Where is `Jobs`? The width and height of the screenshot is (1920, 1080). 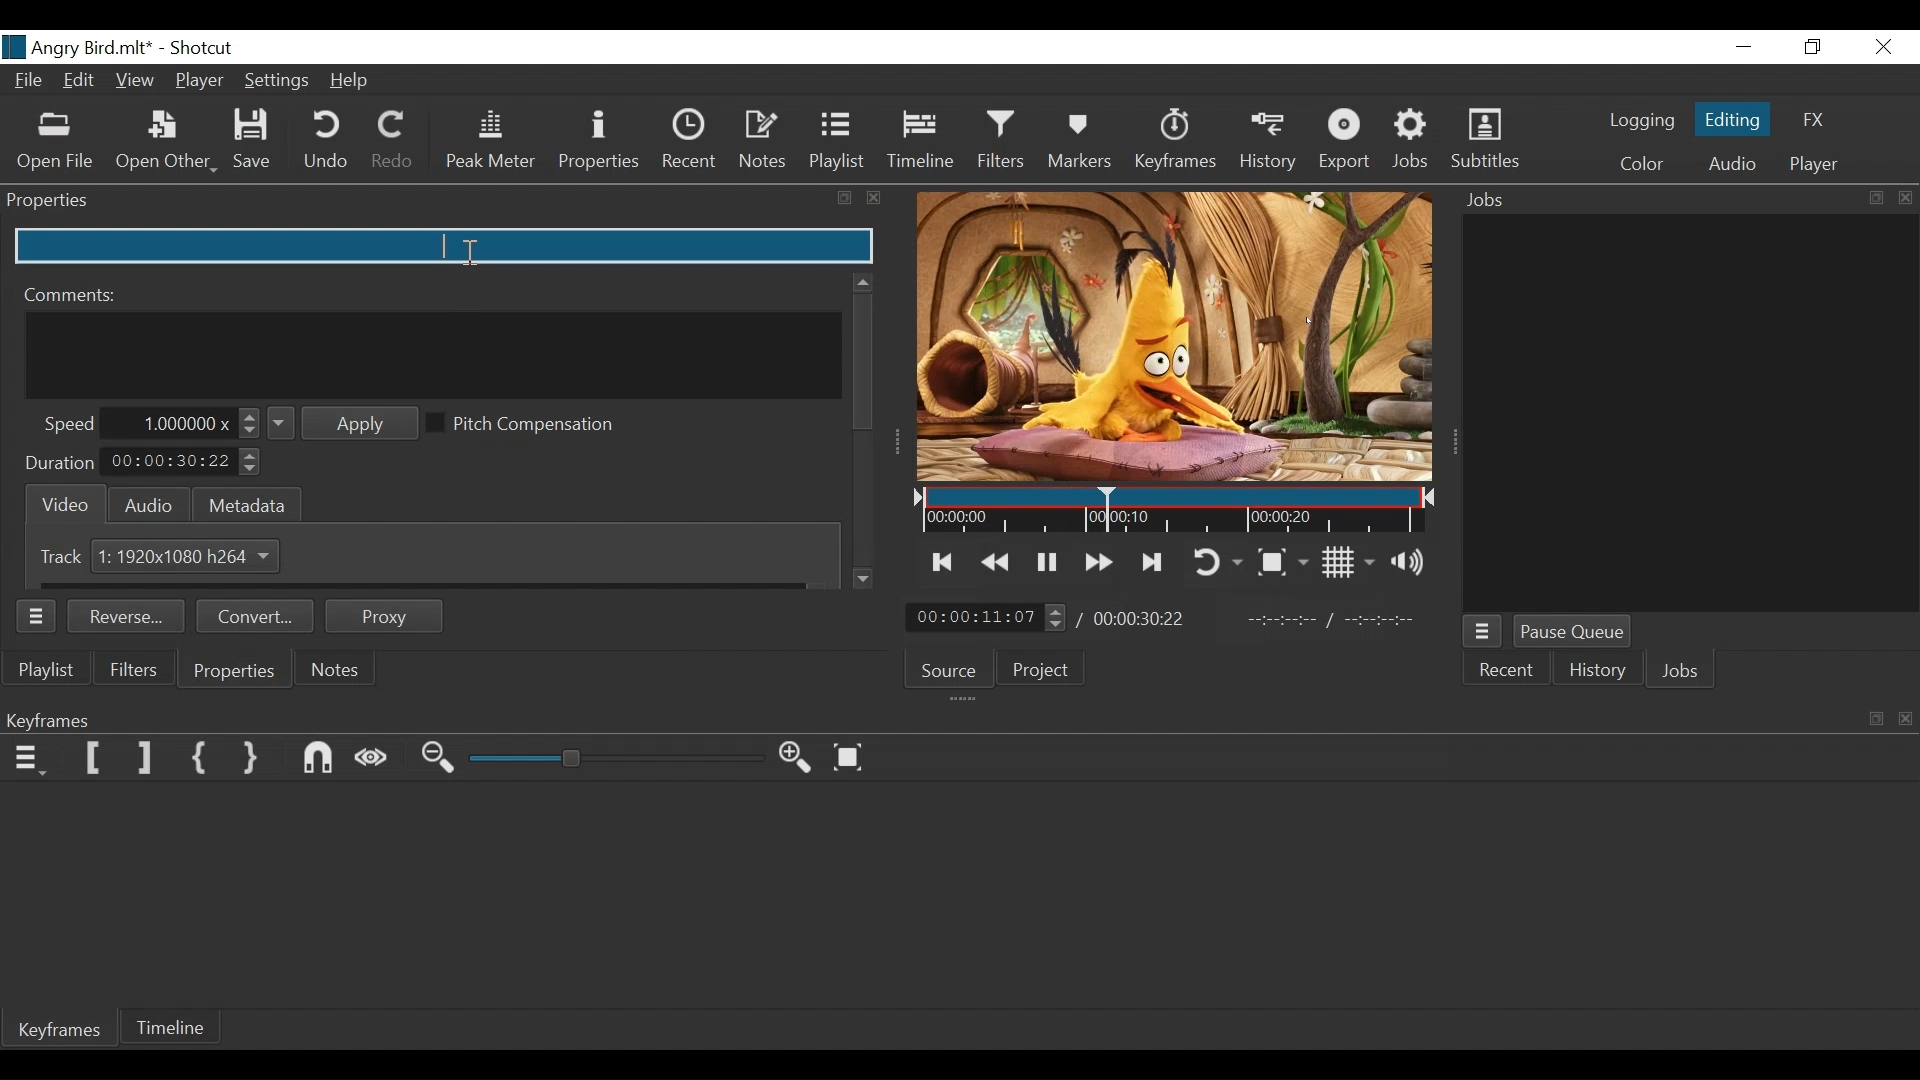 Jobs is located at coordinates (1682, 670).